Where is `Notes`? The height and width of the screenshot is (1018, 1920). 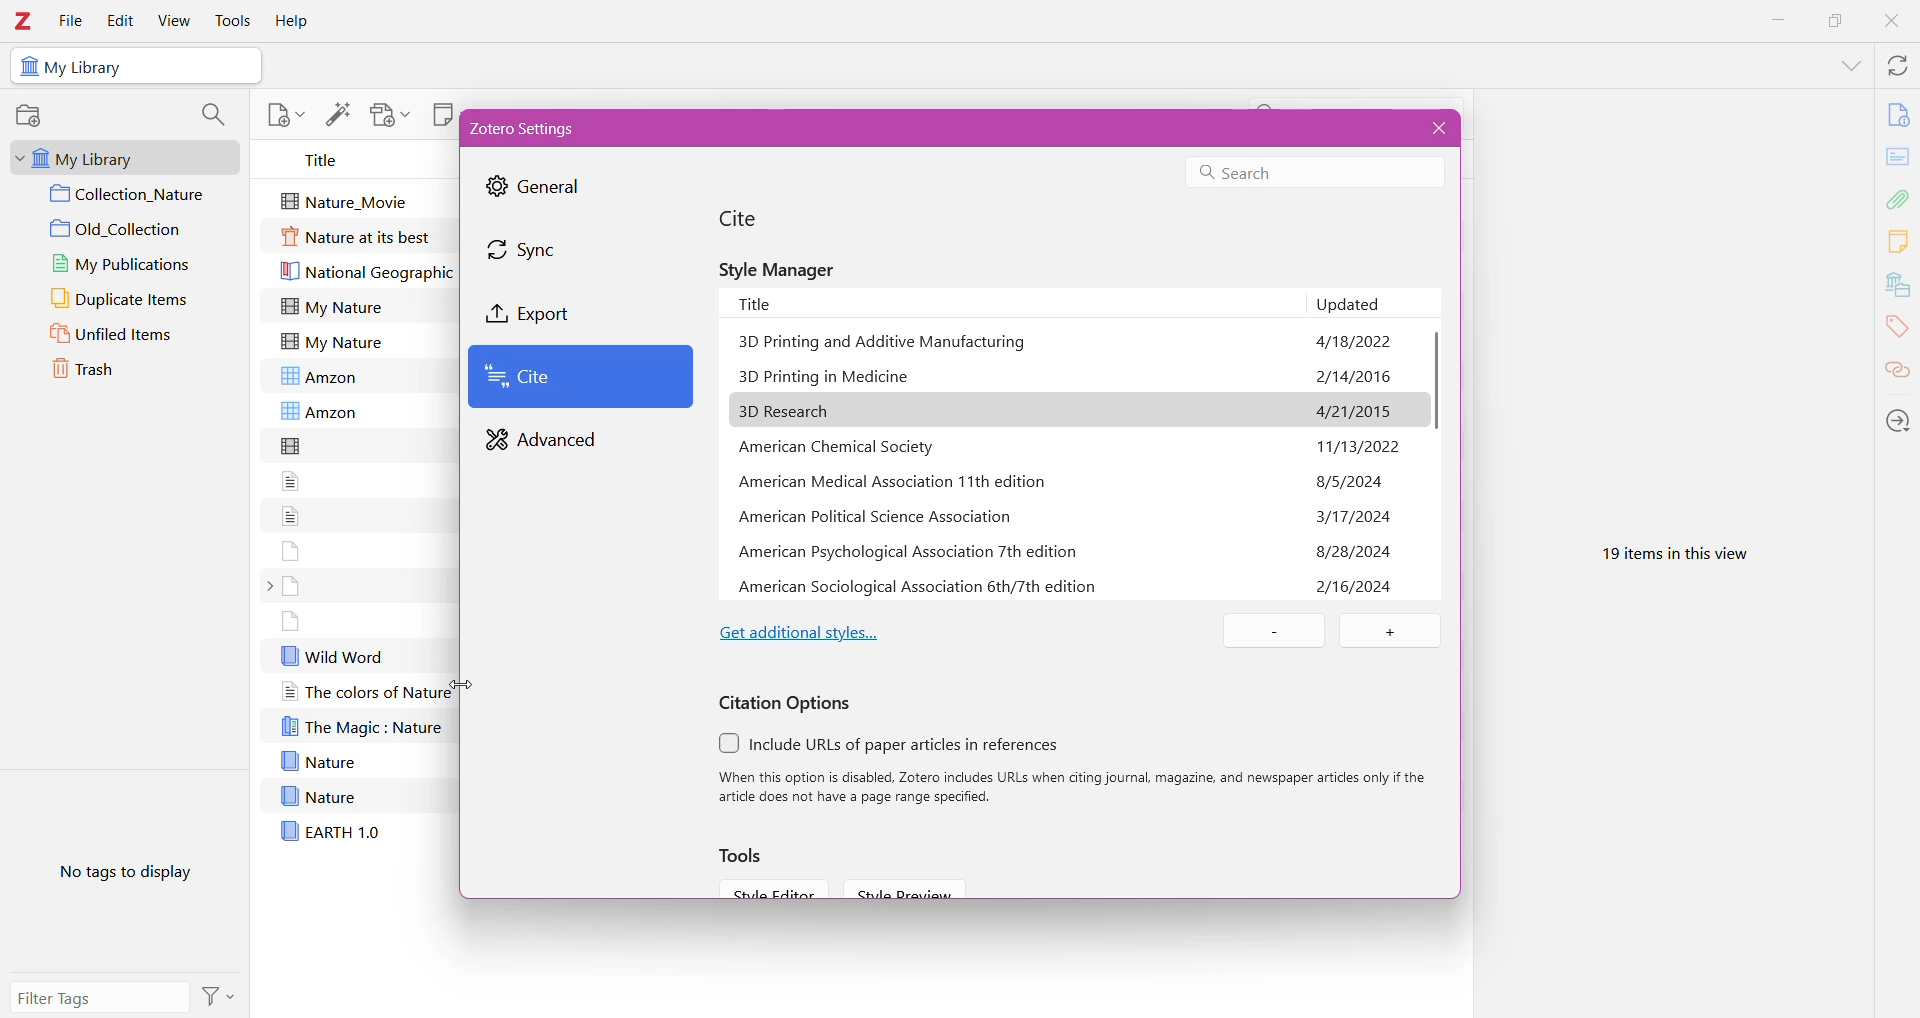
Notes is located at coordinates (1900, 243).